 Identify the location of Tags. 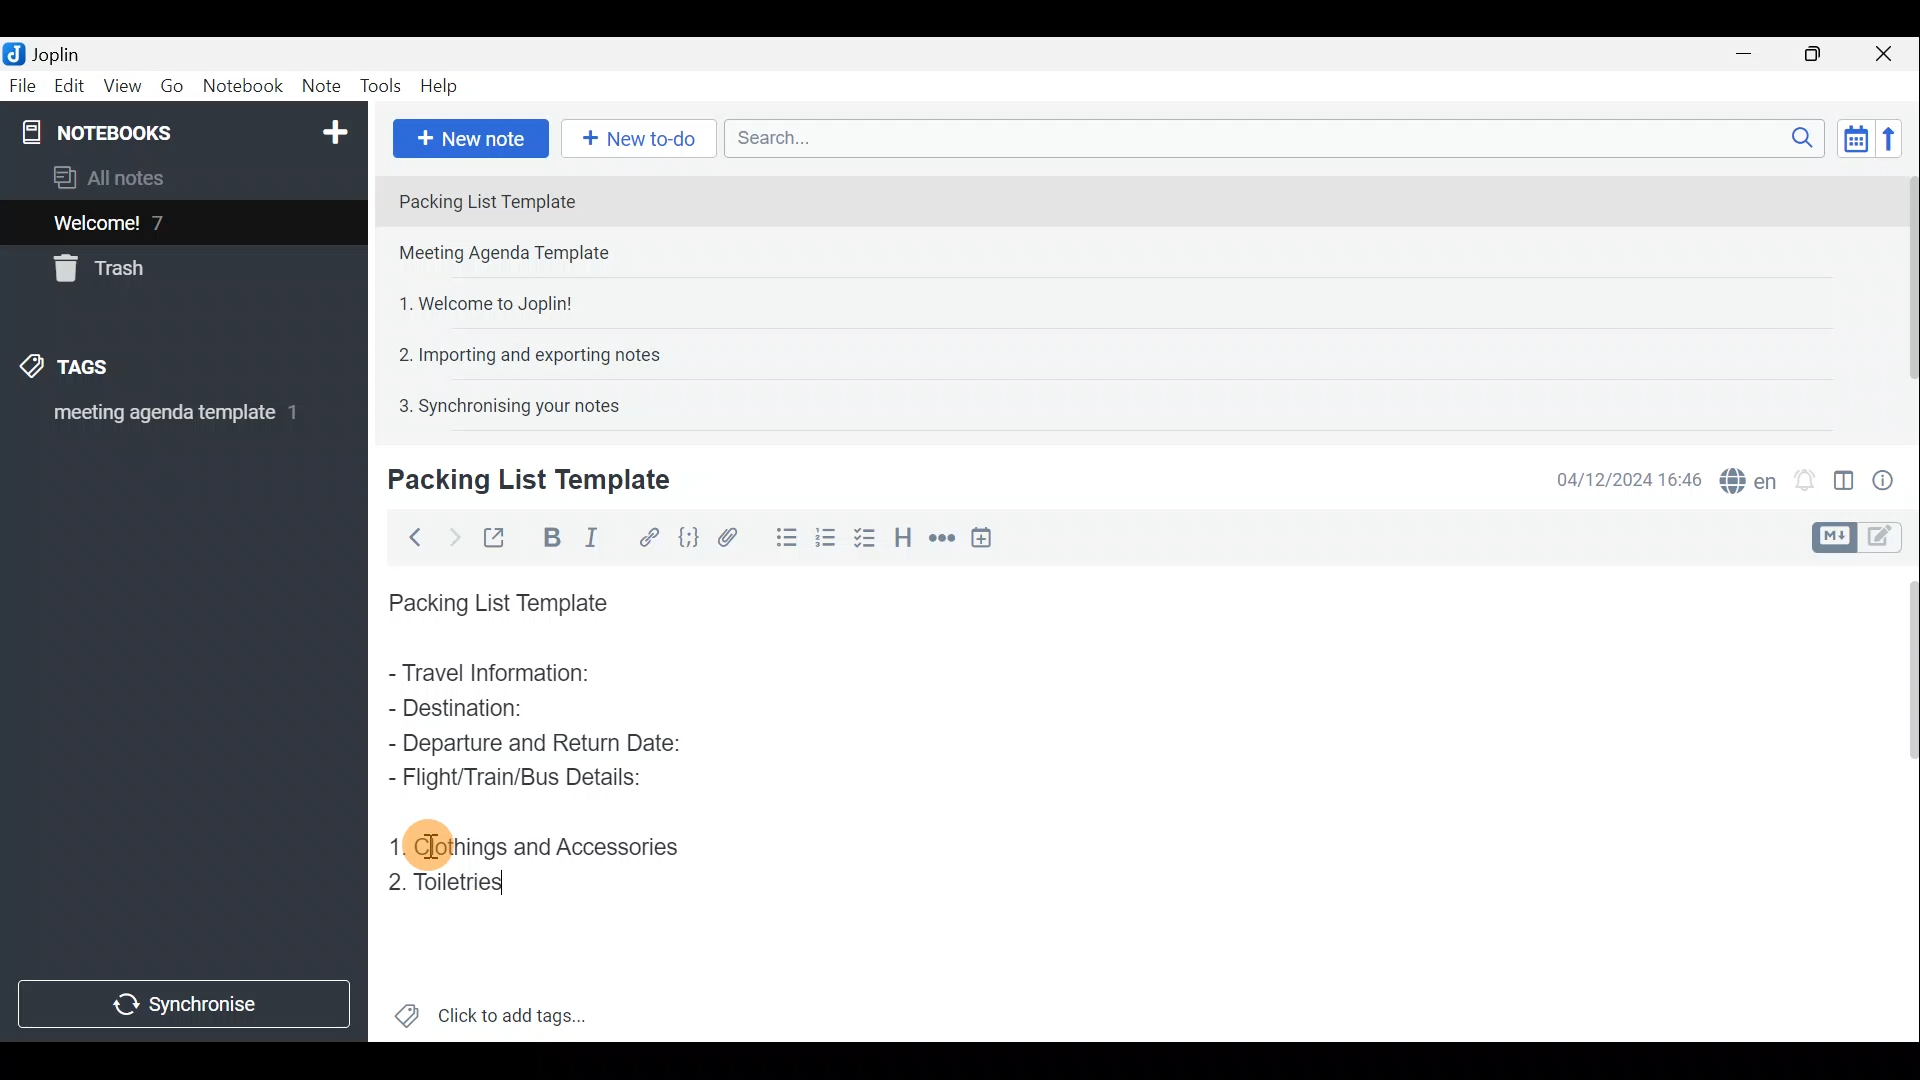
(97, 370).